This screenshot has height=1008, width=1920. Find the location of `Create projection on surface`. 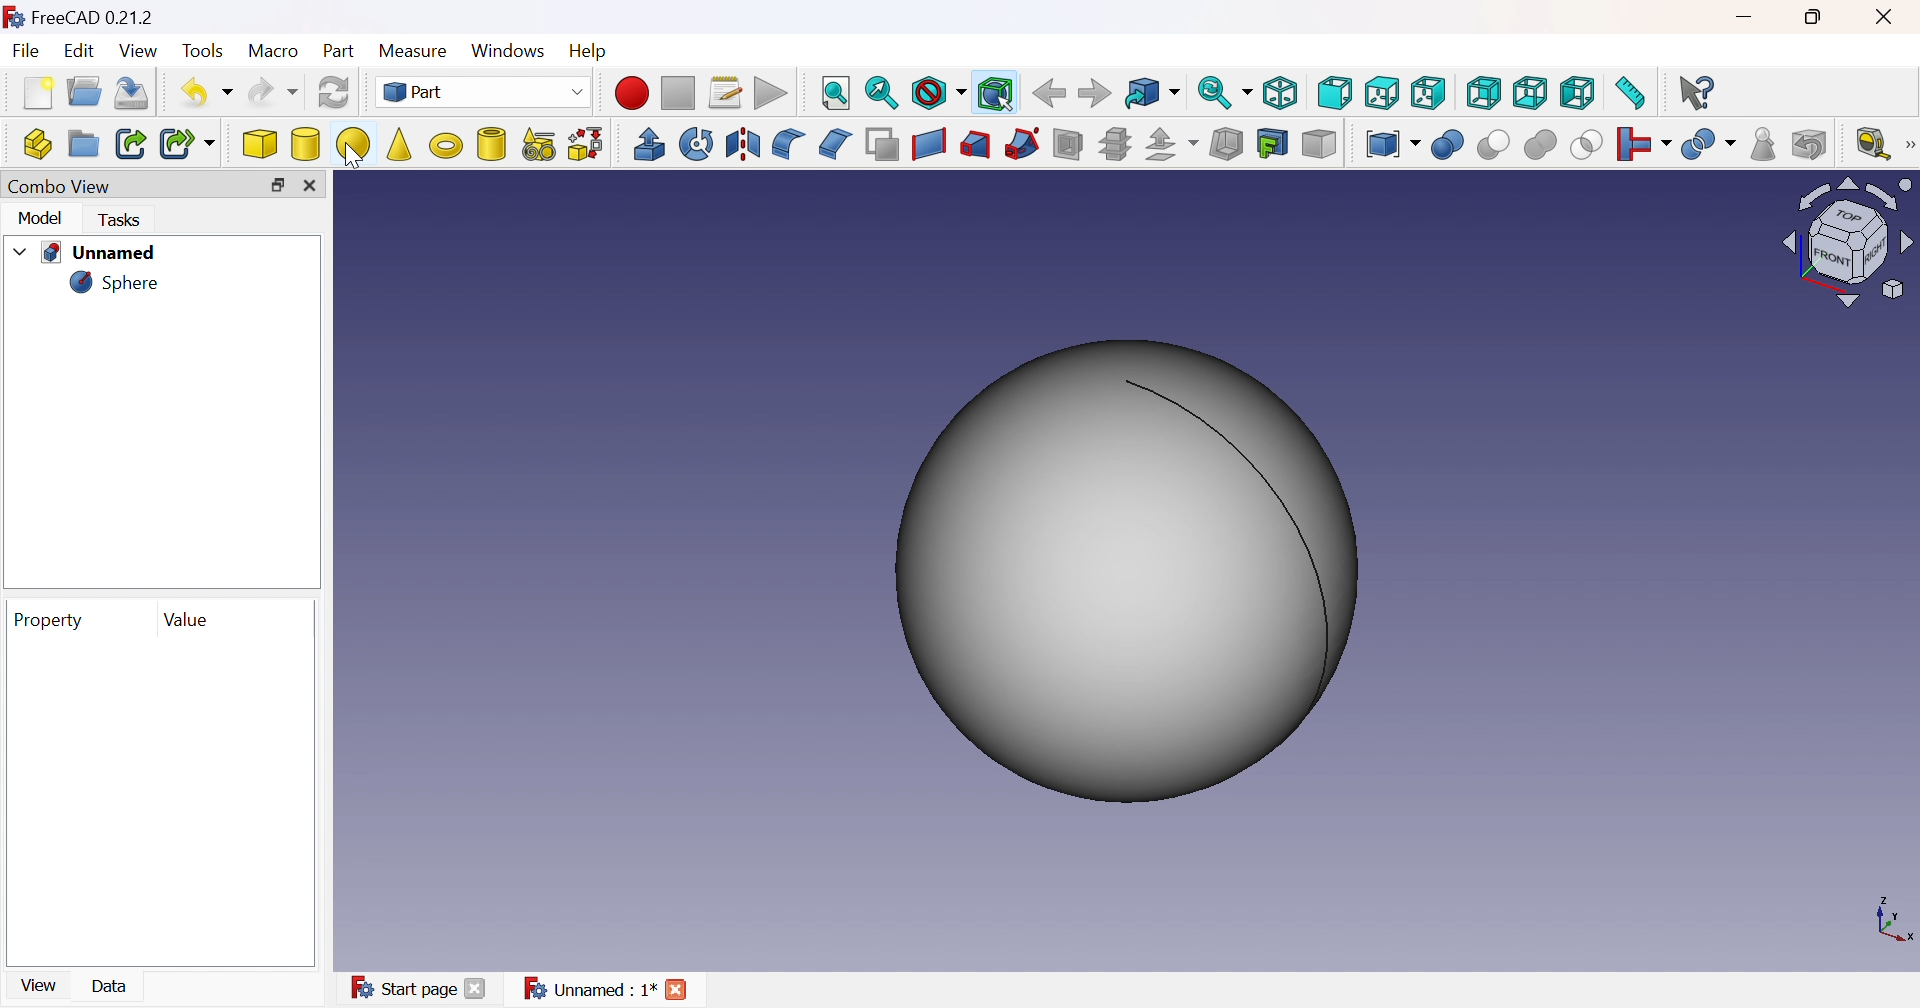

Create projection on surface is located at coordinates (1272, 144).